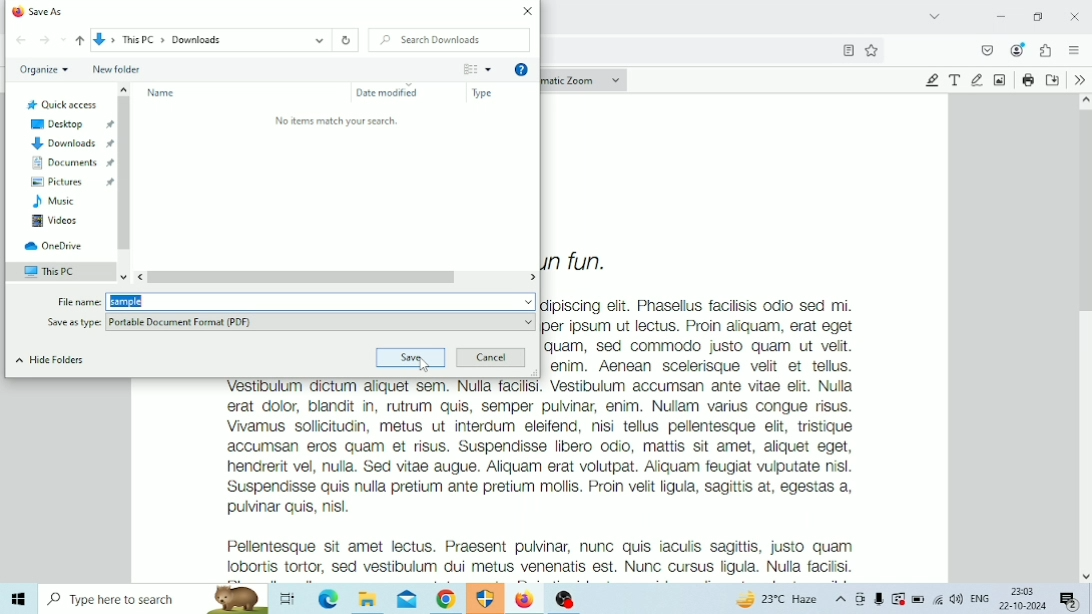 The image size is (1092, 614). I want to click on Open application menu, so click(1074, 50).